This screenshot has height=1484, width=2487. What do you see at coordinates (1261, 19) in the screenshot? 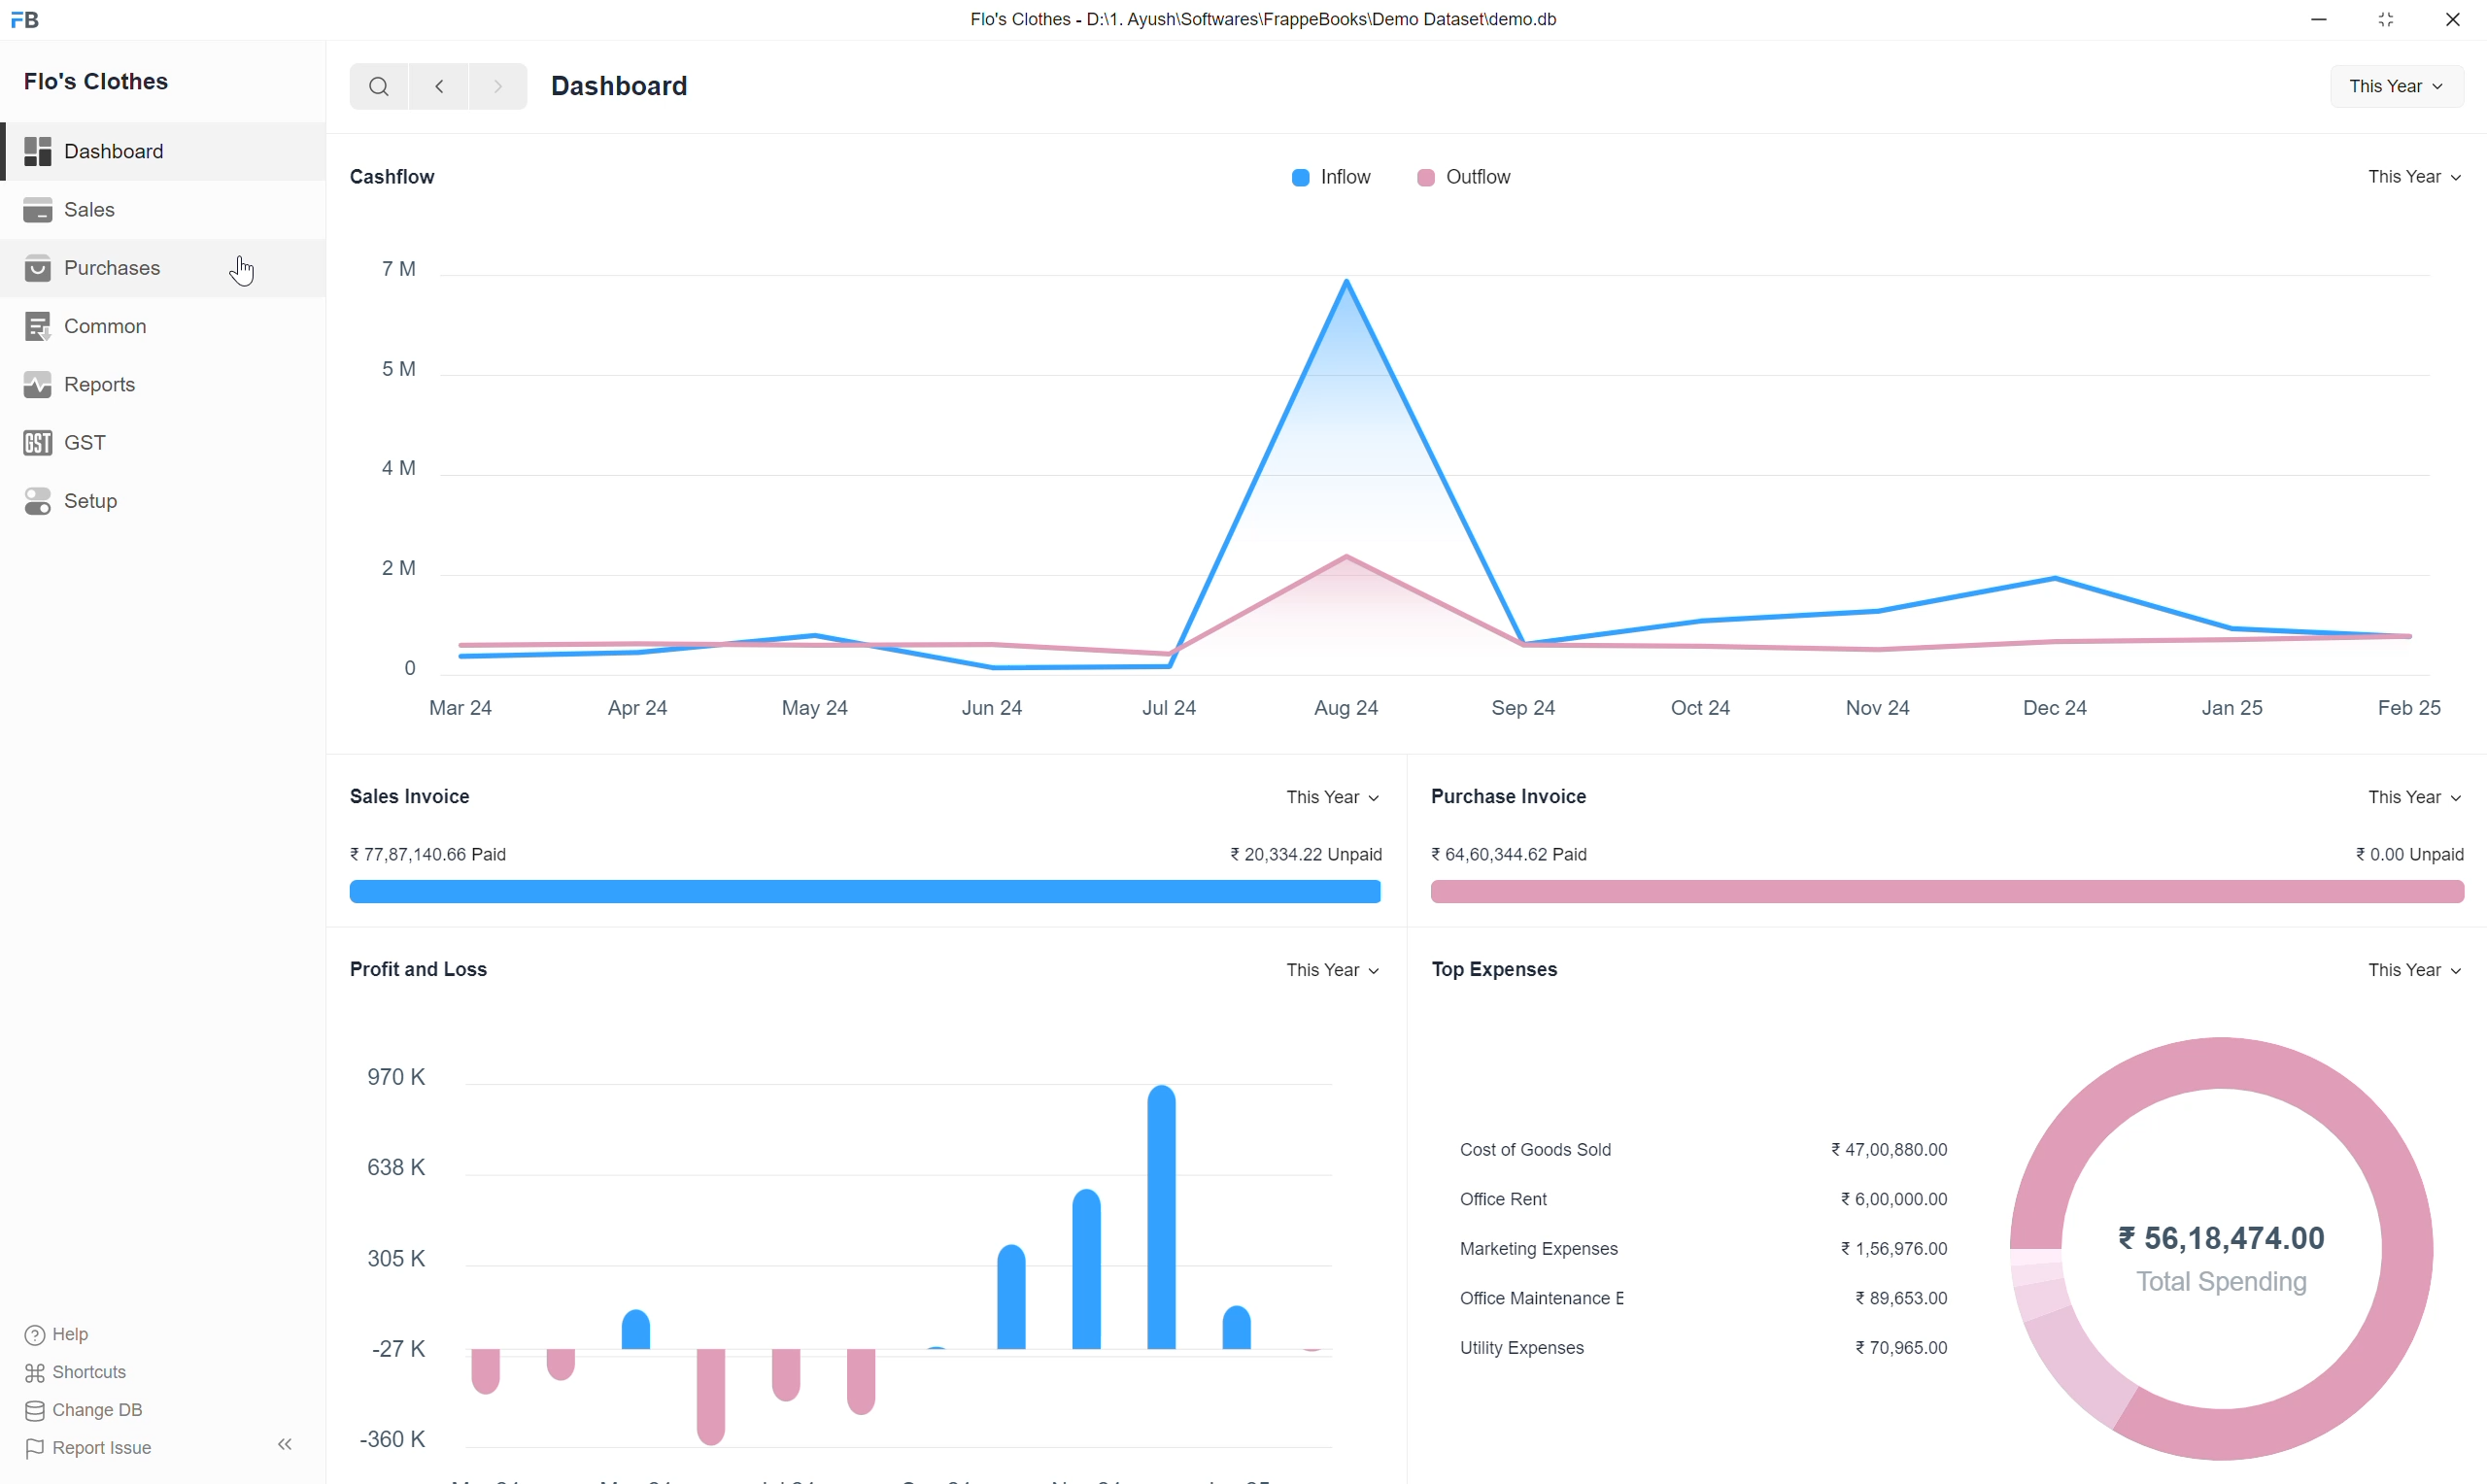
I see `Flo's Clothes - D:\1. Ayush\Softwares\FrappeBooks\Demo Dataset\demo.db` at bounding box center [1261, 19].